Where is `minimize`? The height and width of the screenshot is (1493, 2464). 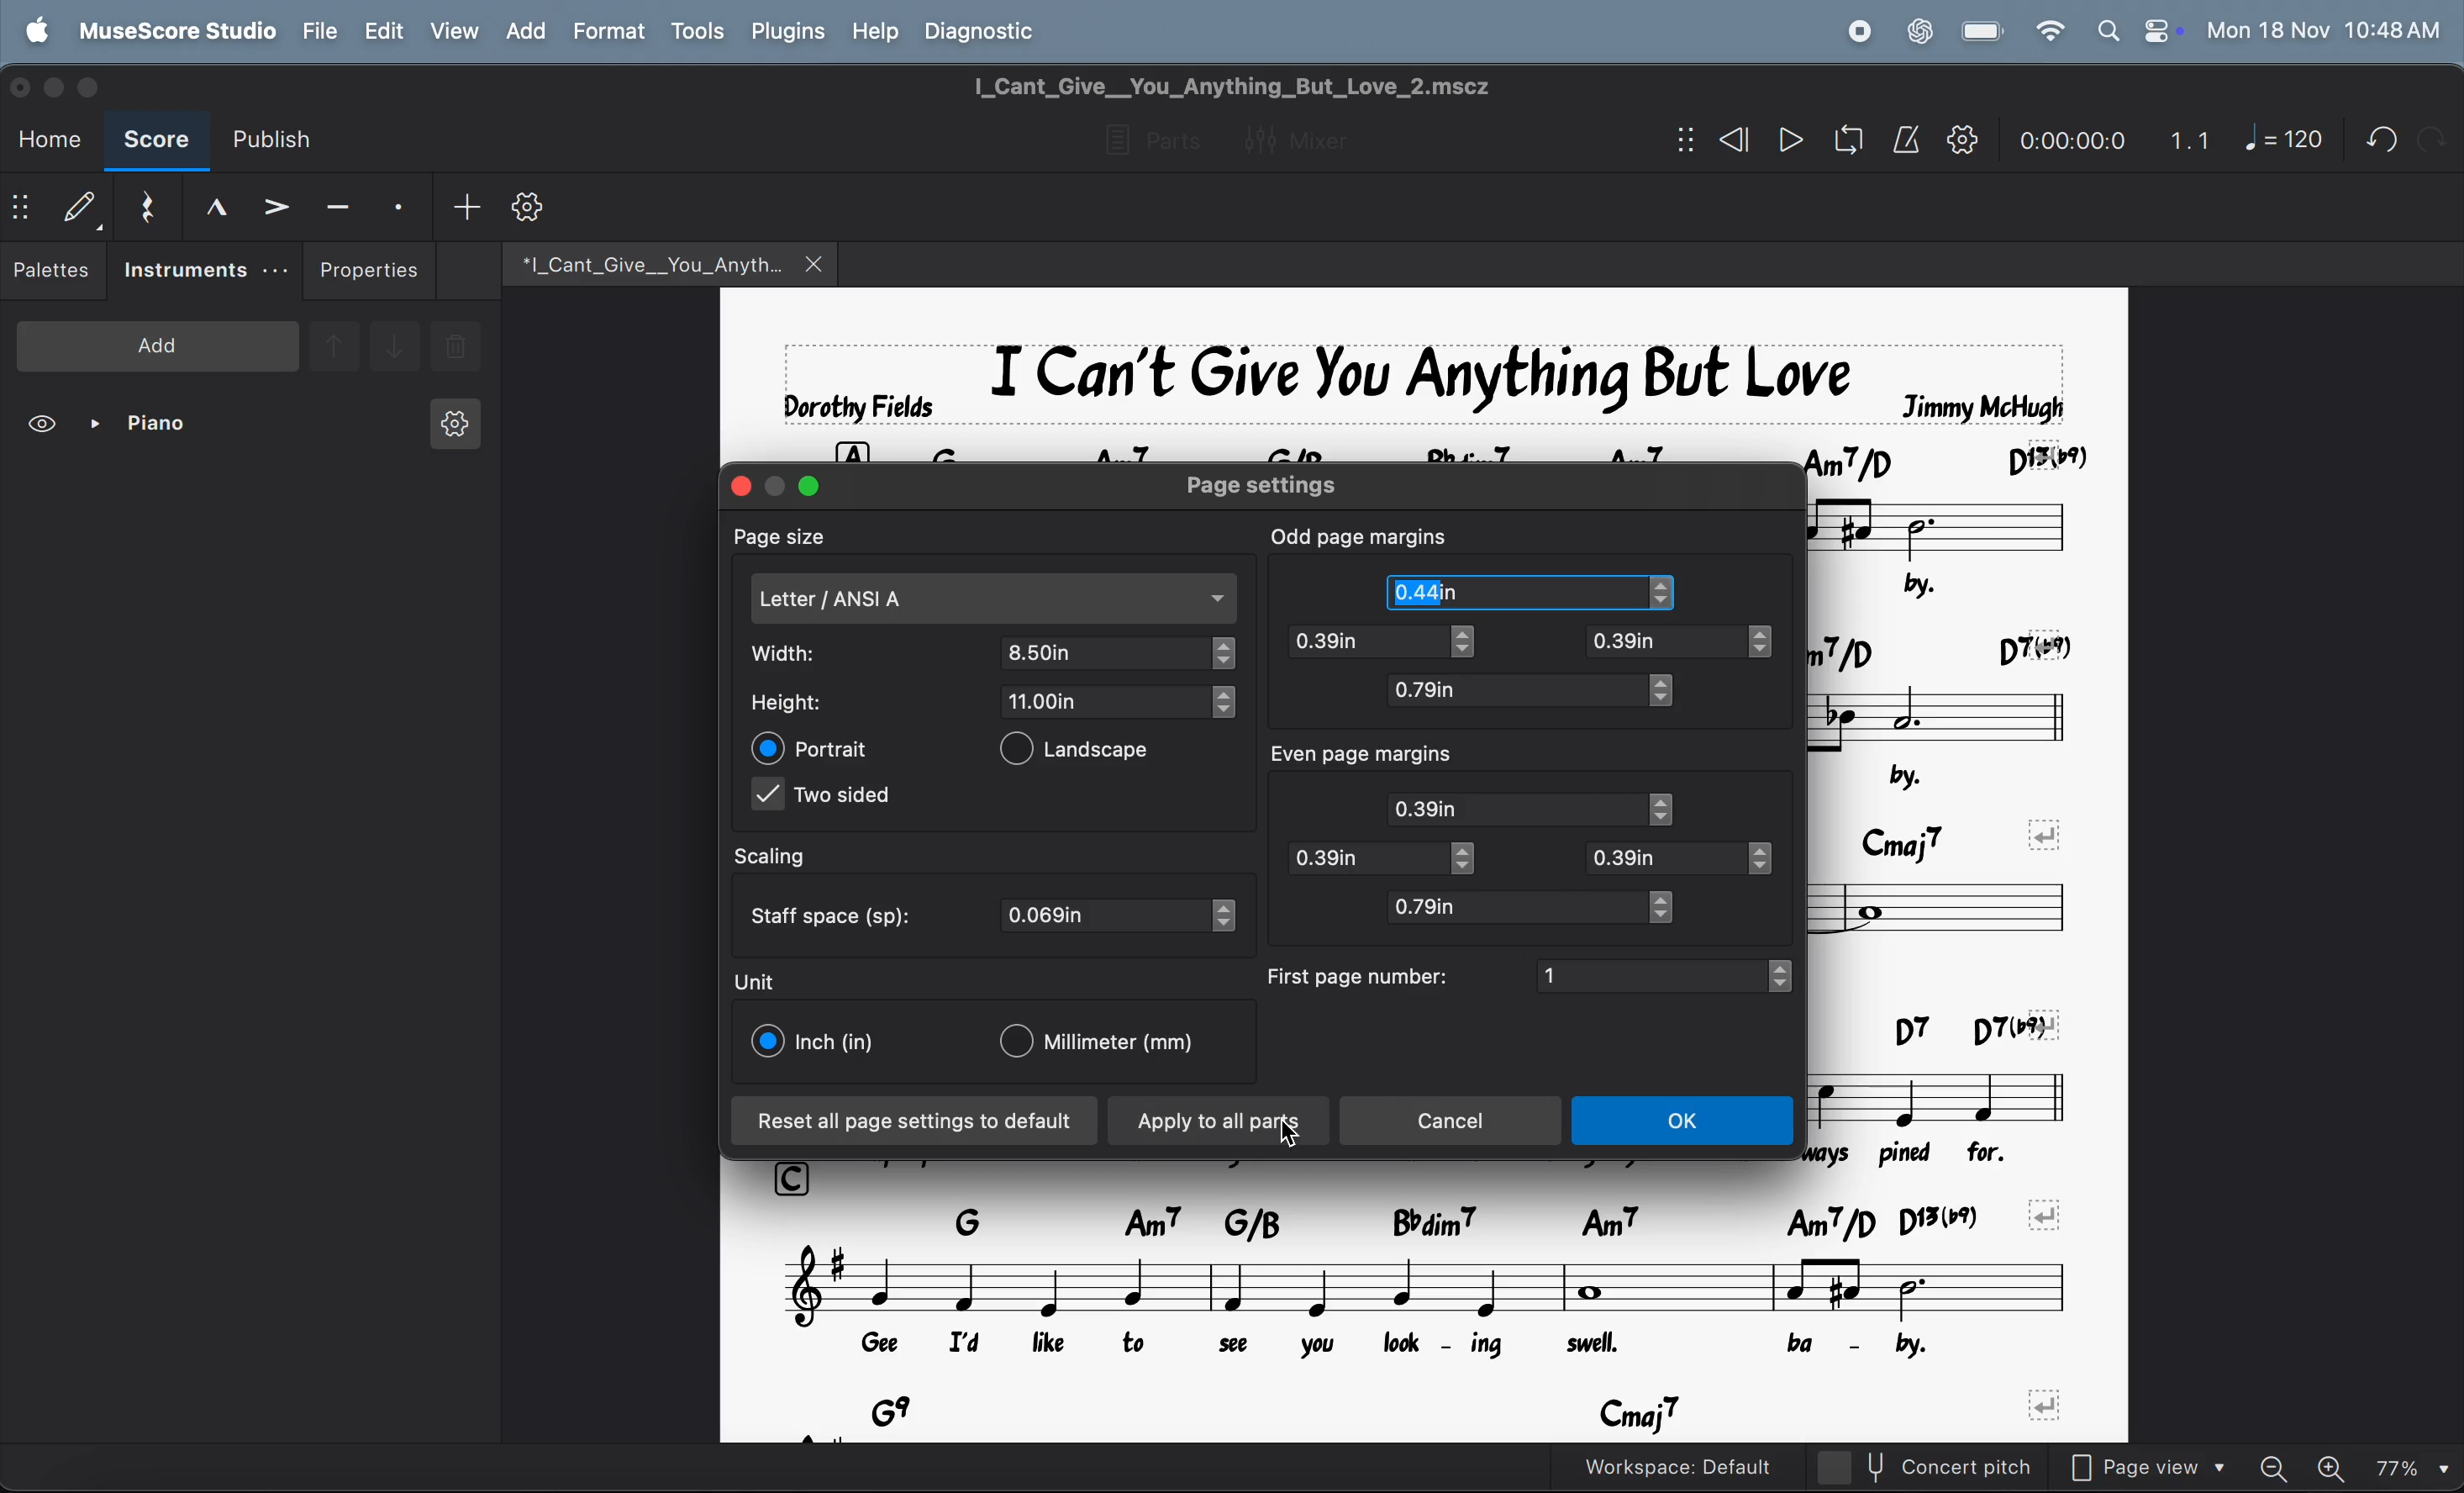
minimize is located at coordinates (777, 480).